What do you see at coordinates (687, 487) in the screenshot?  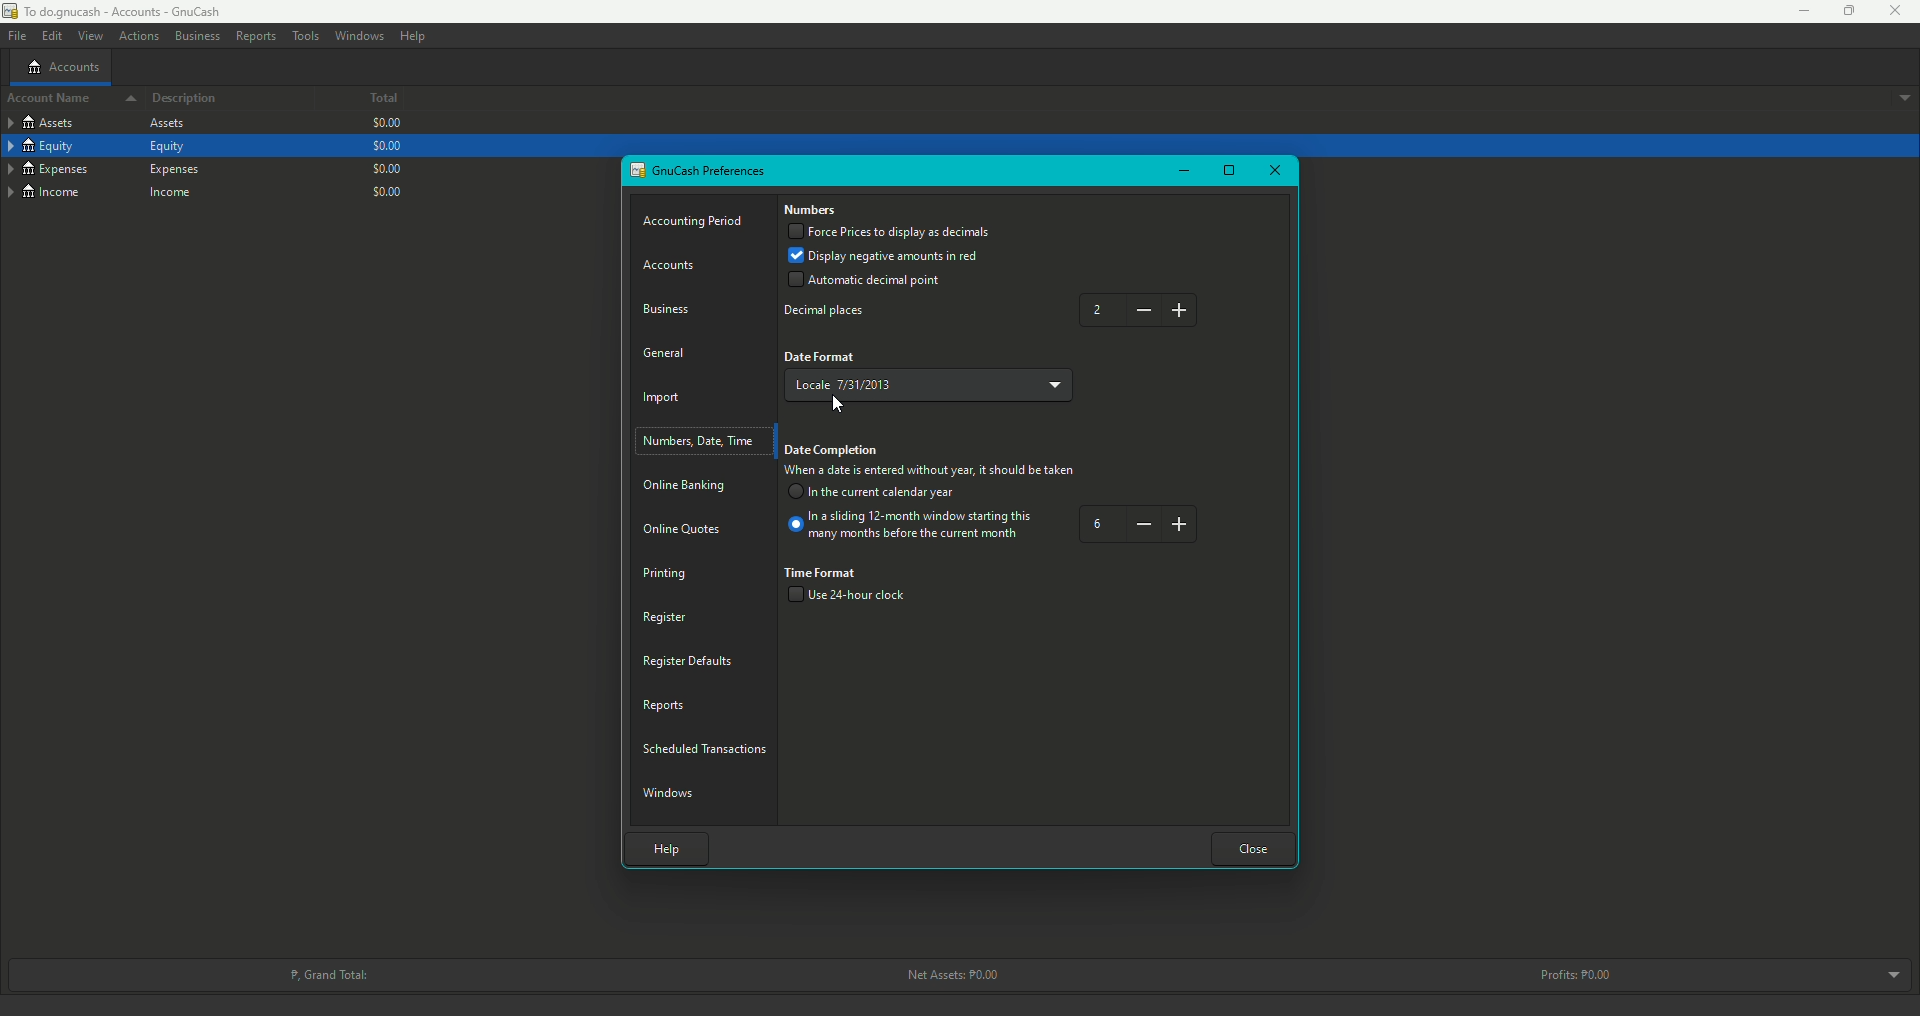 I see `Online banking` at bounding box center [687, 487].